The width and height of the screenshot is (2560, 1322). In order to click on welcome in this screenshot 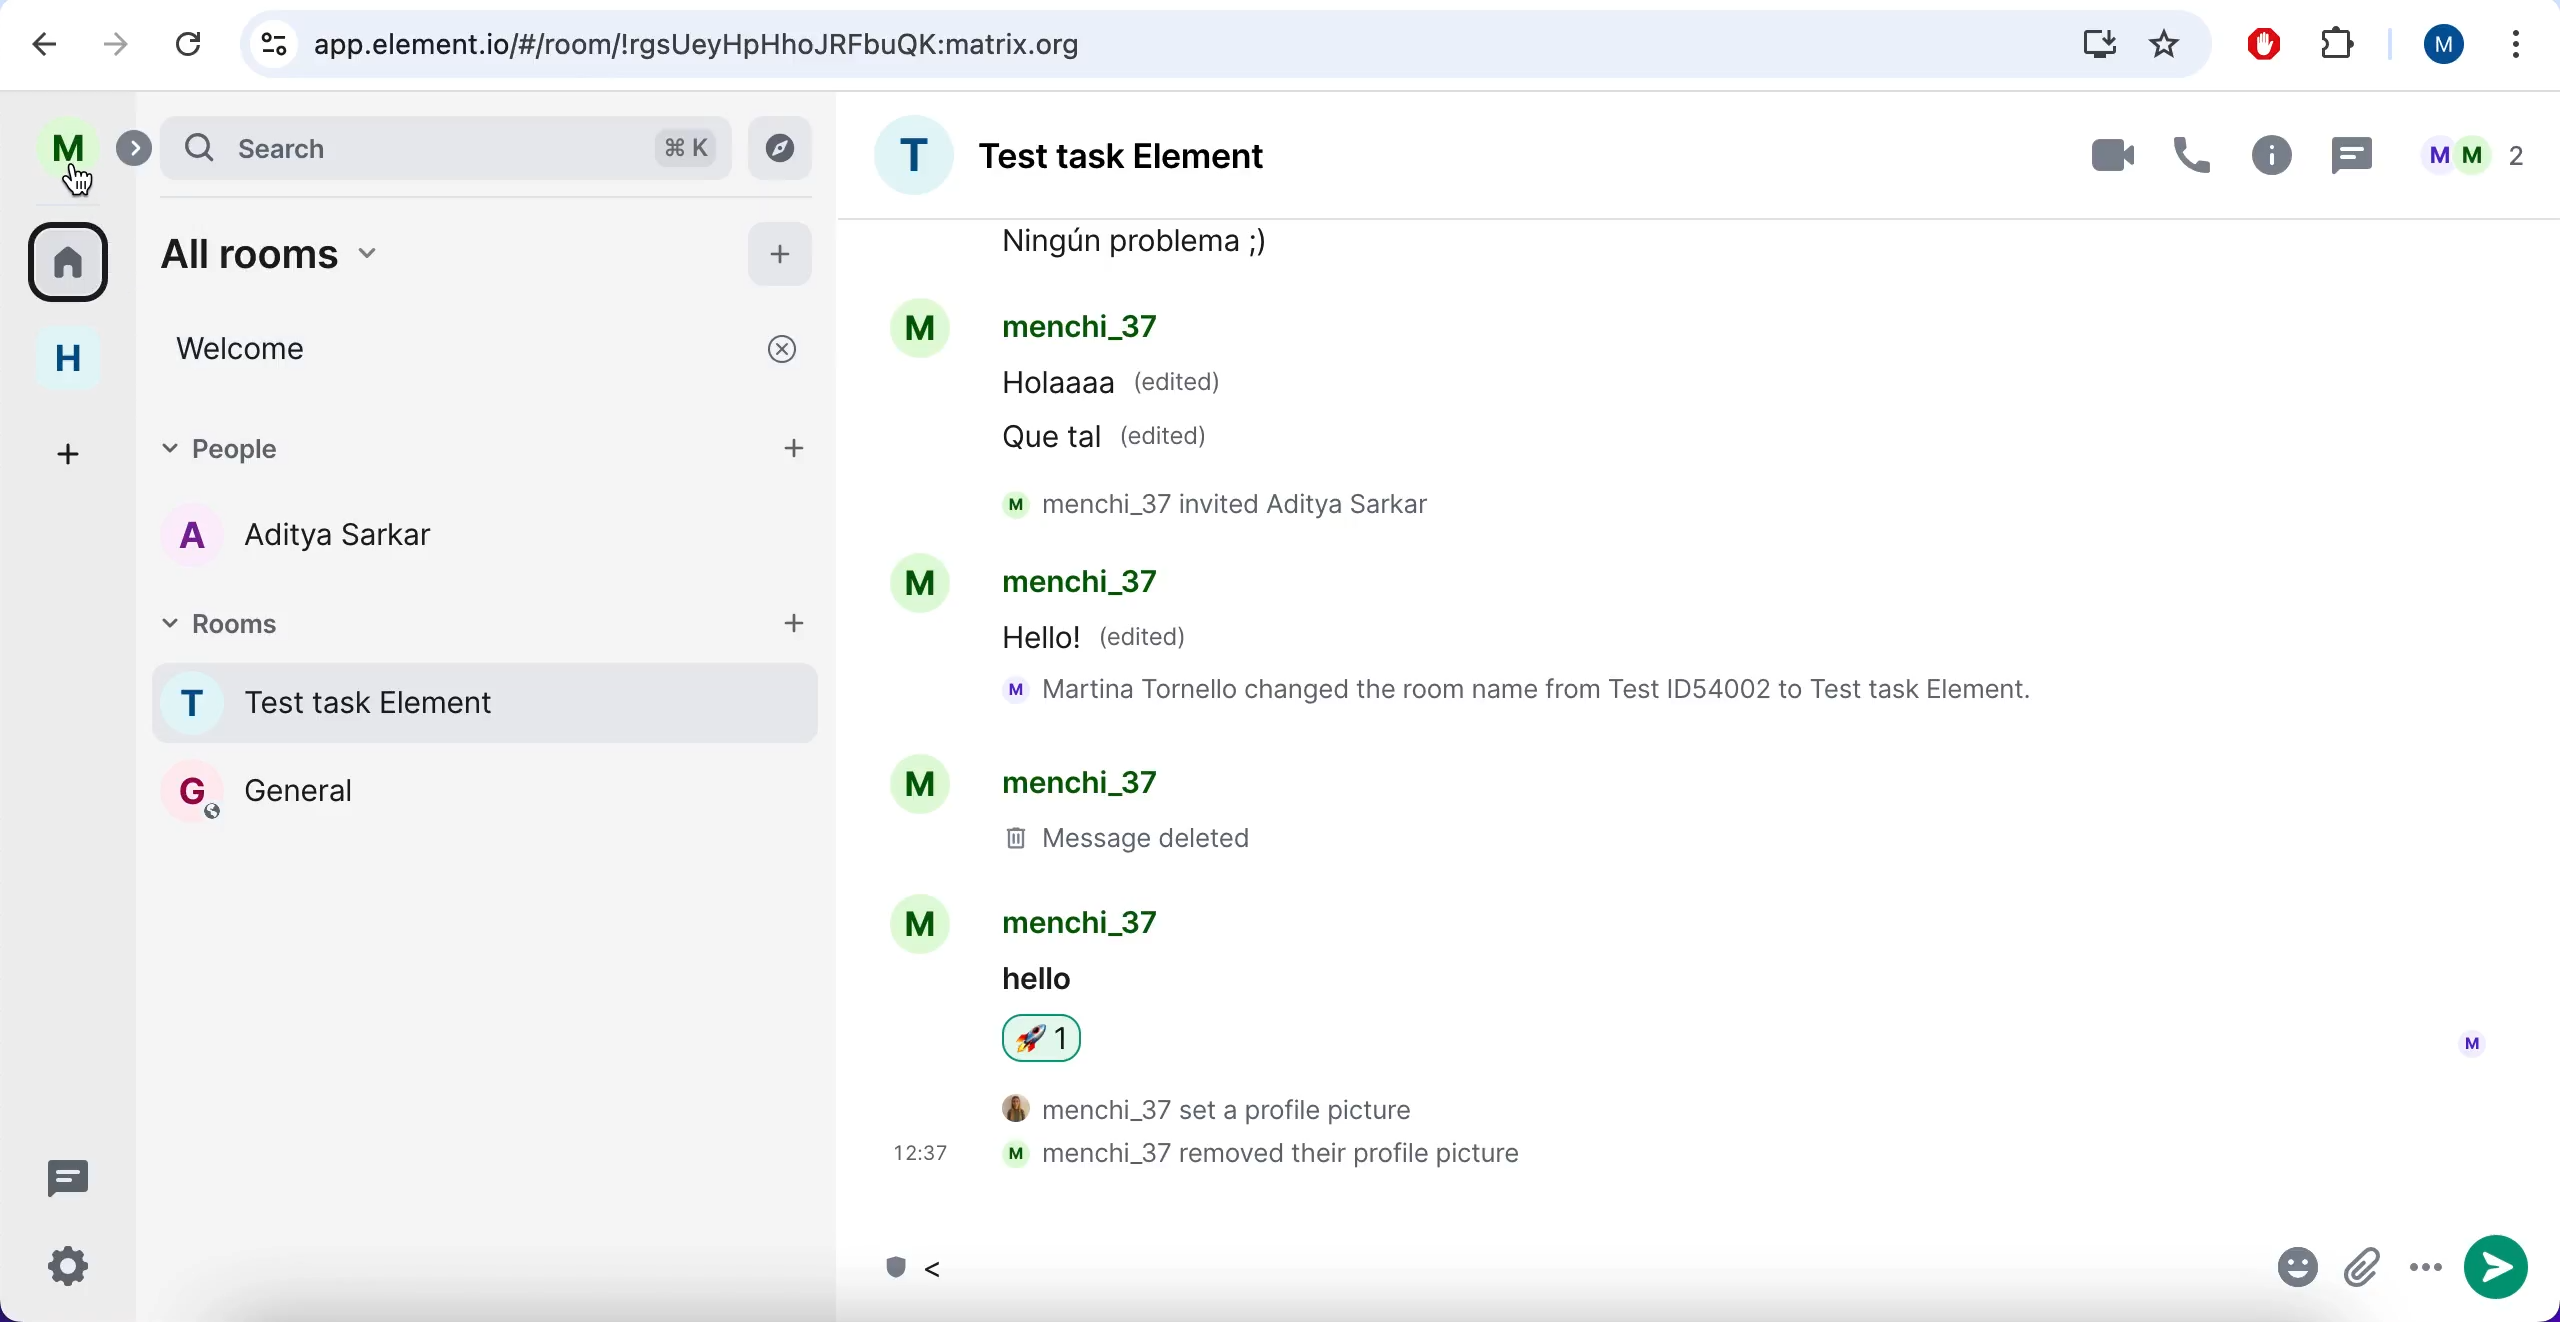, I will do `click(490, 353)`.